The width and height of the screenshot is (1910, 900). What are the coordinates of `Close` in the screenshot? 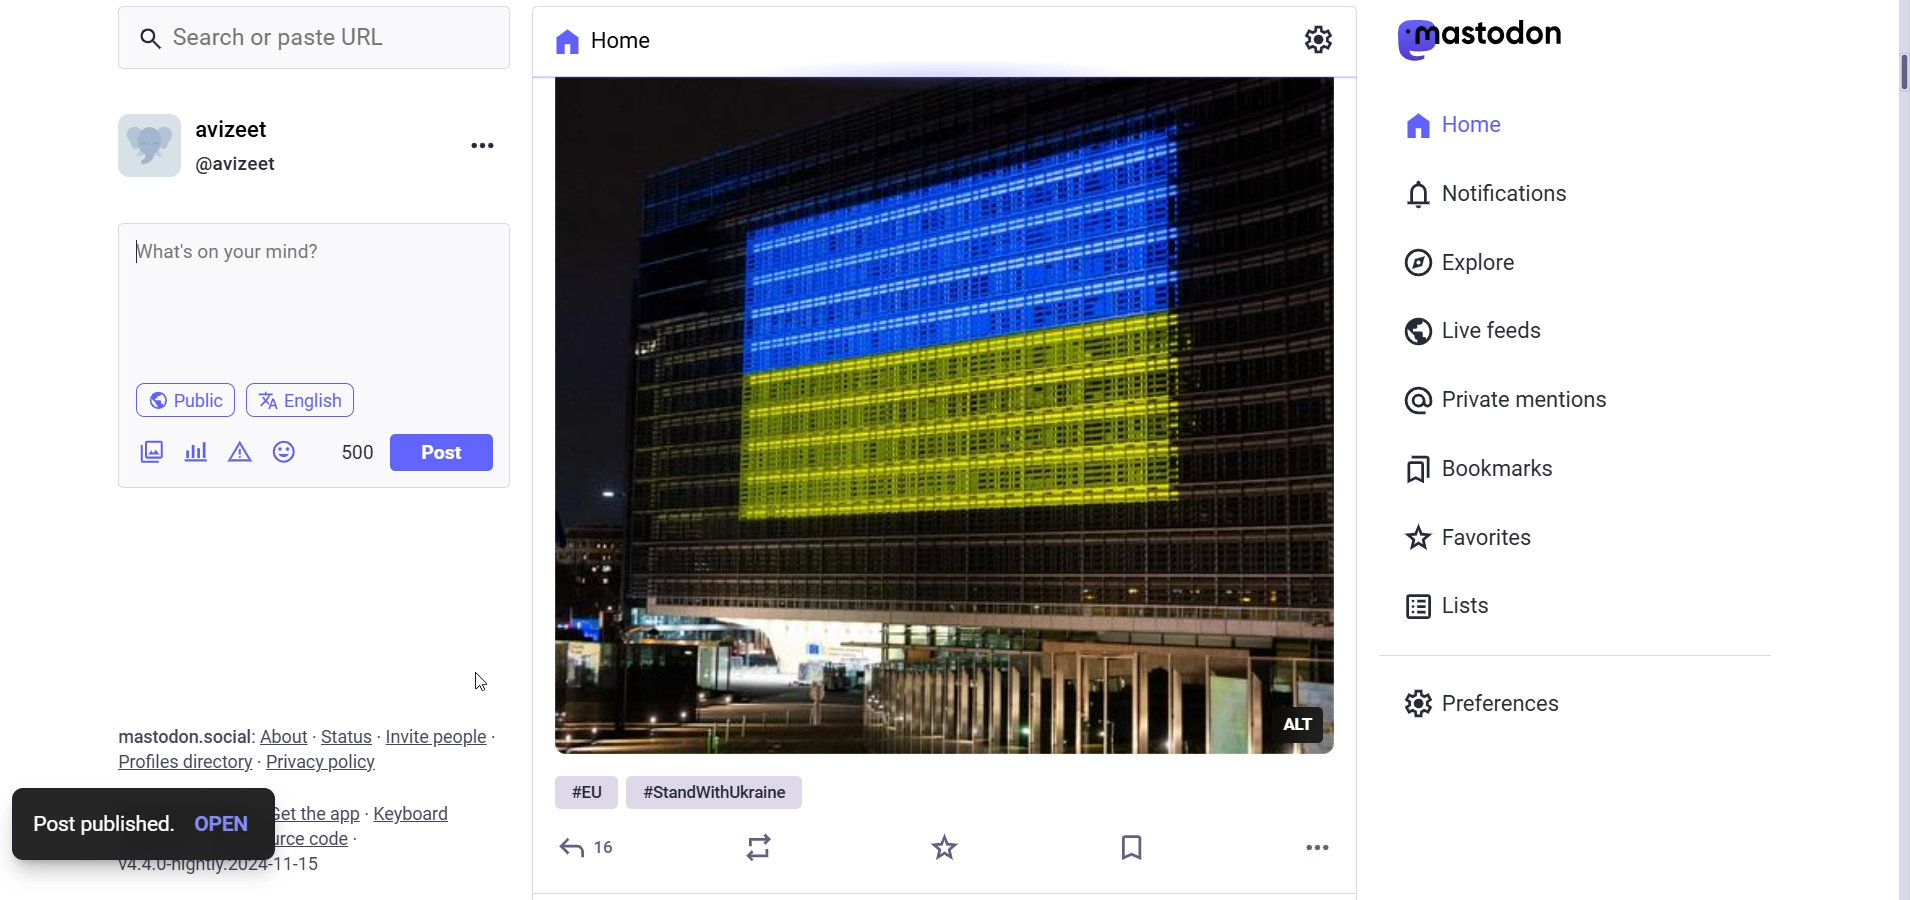 It's located at (481, 140).